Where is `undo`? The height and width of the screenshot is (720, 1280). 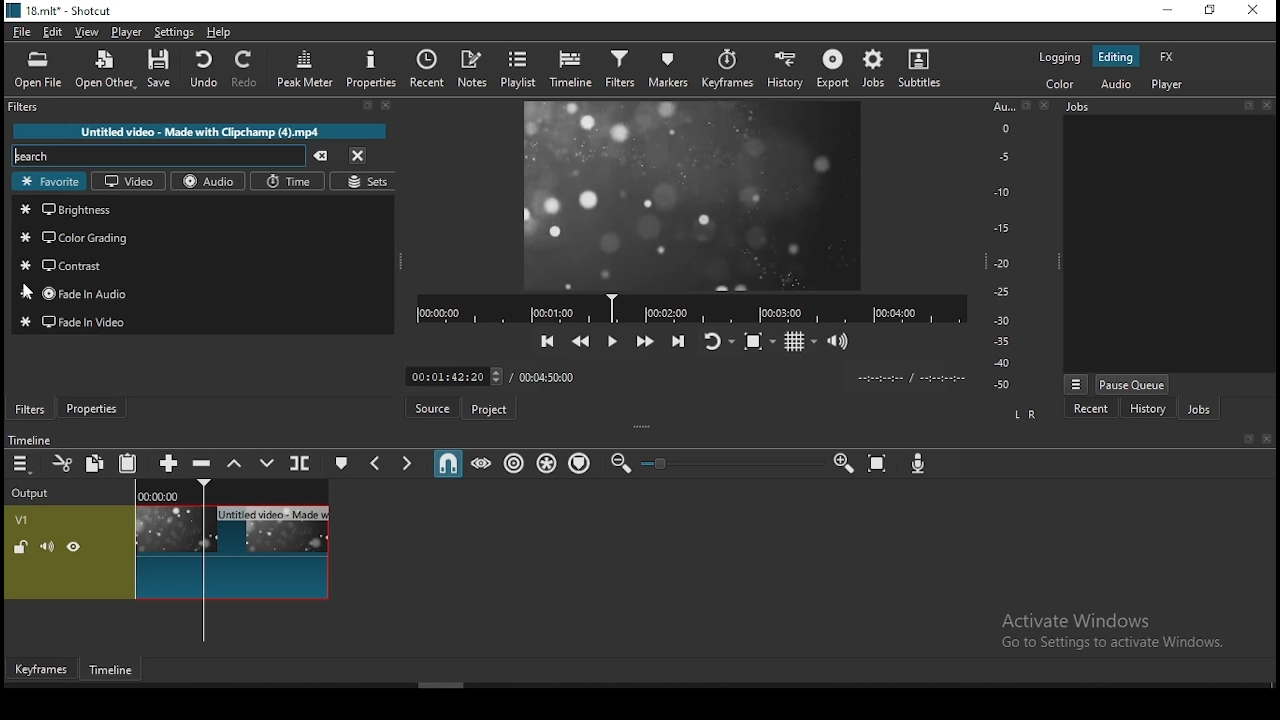 undo is located at coordinates (203, 69).